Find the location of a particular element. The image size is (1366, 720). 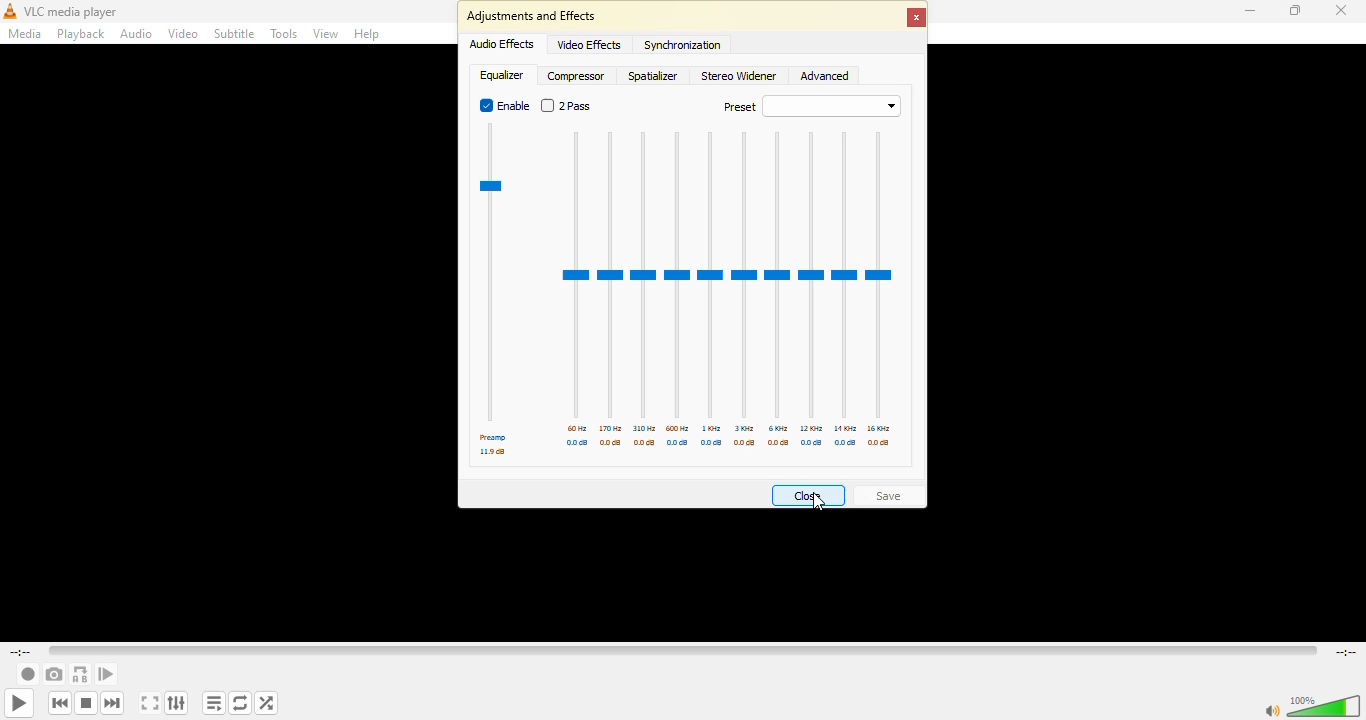

db is located at coordinates (645, 443).